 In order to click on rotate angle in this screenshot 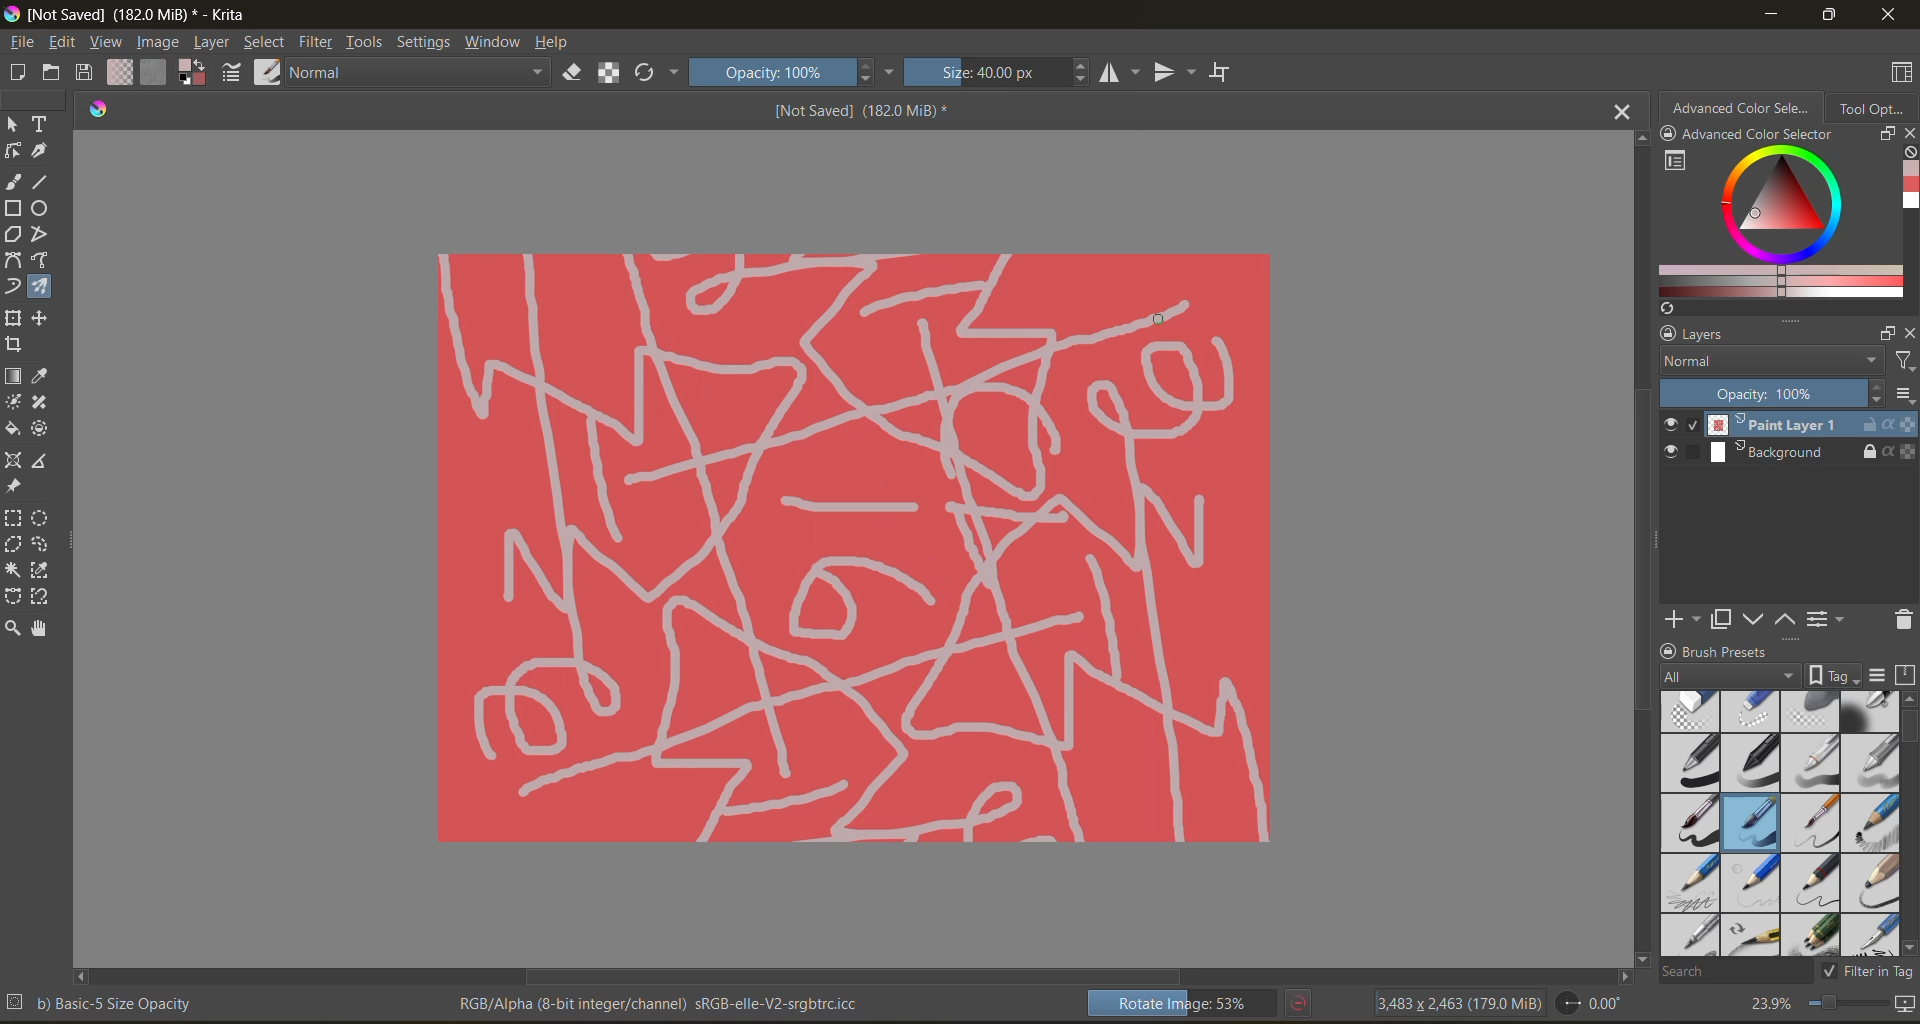, I will do `click(1596, 1001)`.